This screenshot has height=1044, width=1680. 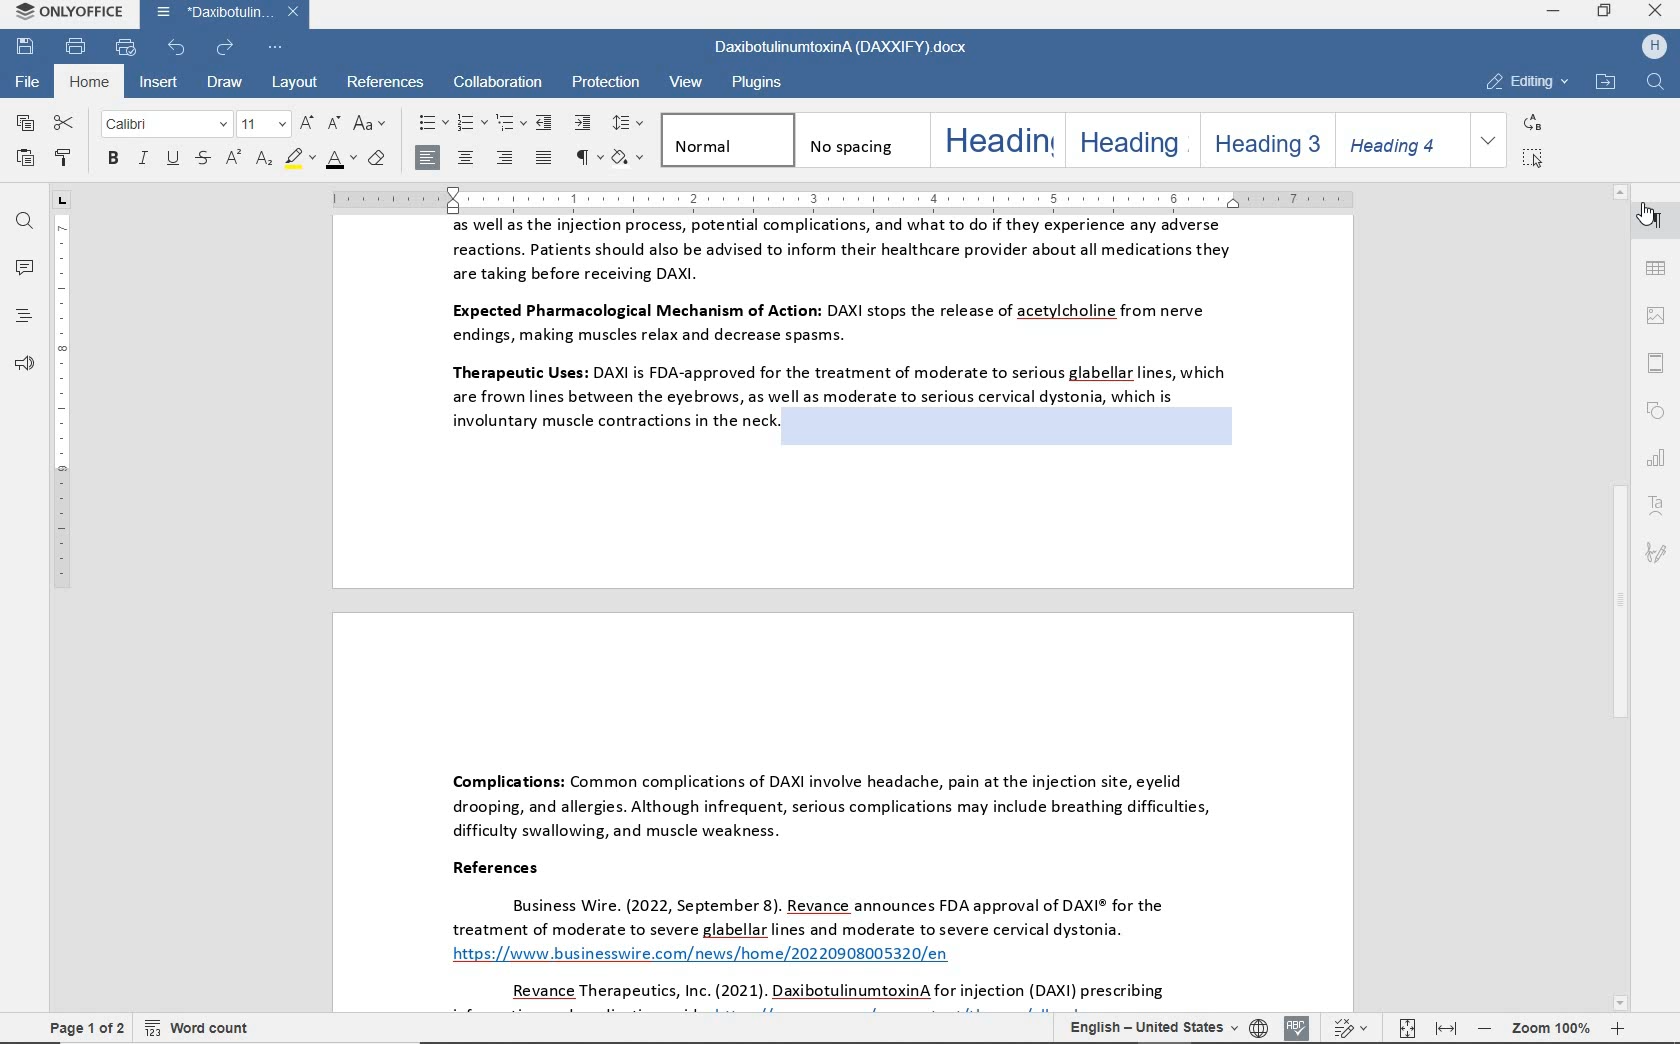 What do you see at coordinates (994, 139) in the screenshot?
I see `heading 1` at bounding box center [994, 139].